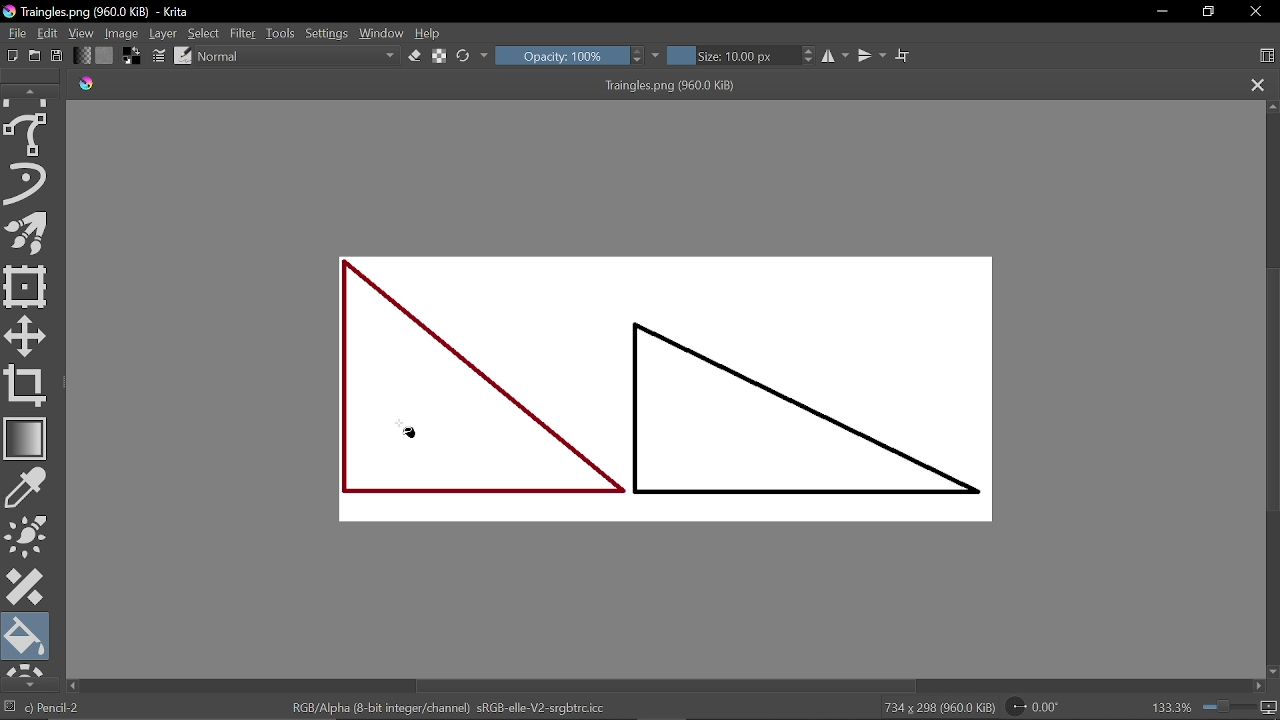 Image resolution: width=1280 pixels, height=720 pixels. I want to click on vertical scroll bar, so click(1272, 377).